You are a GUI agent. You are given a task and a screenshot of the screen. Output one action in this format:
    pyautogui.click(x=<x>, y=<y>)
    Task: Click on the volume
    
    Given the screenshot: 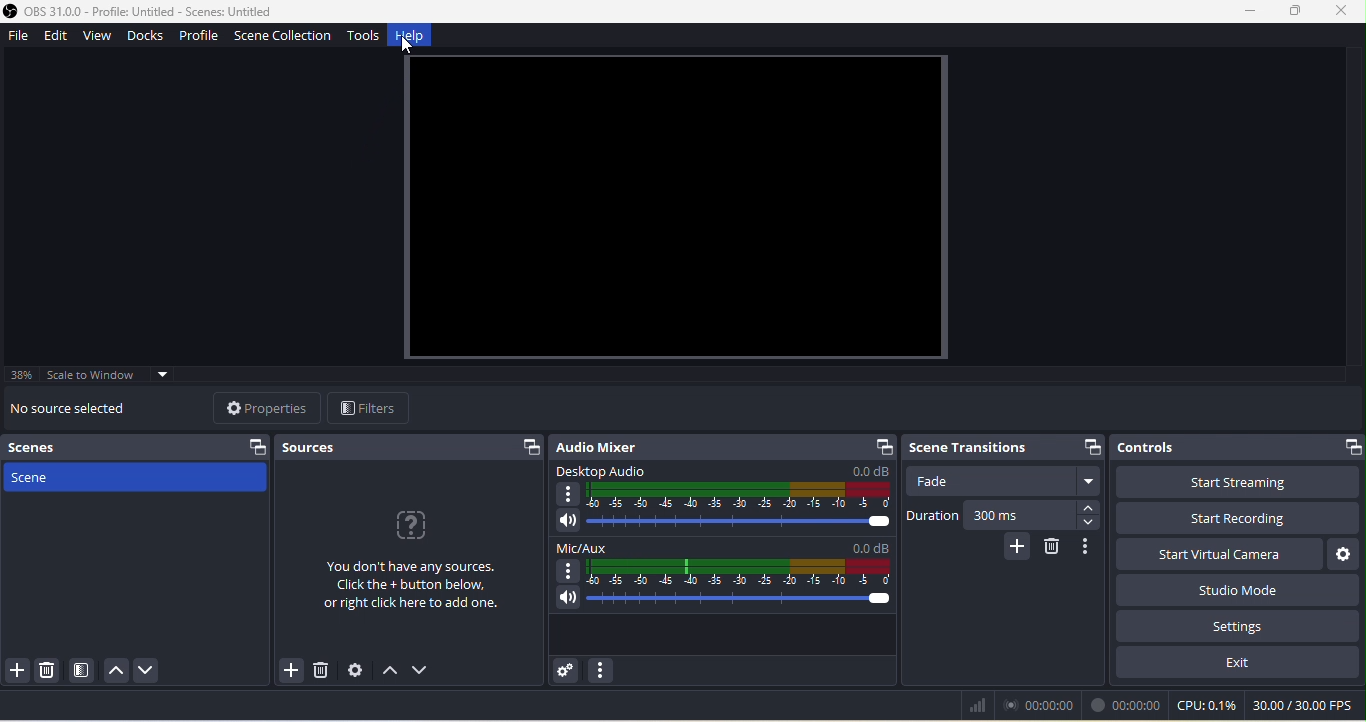 What is the action you would take?
    pyautogui.click(x=724, y=602)
    